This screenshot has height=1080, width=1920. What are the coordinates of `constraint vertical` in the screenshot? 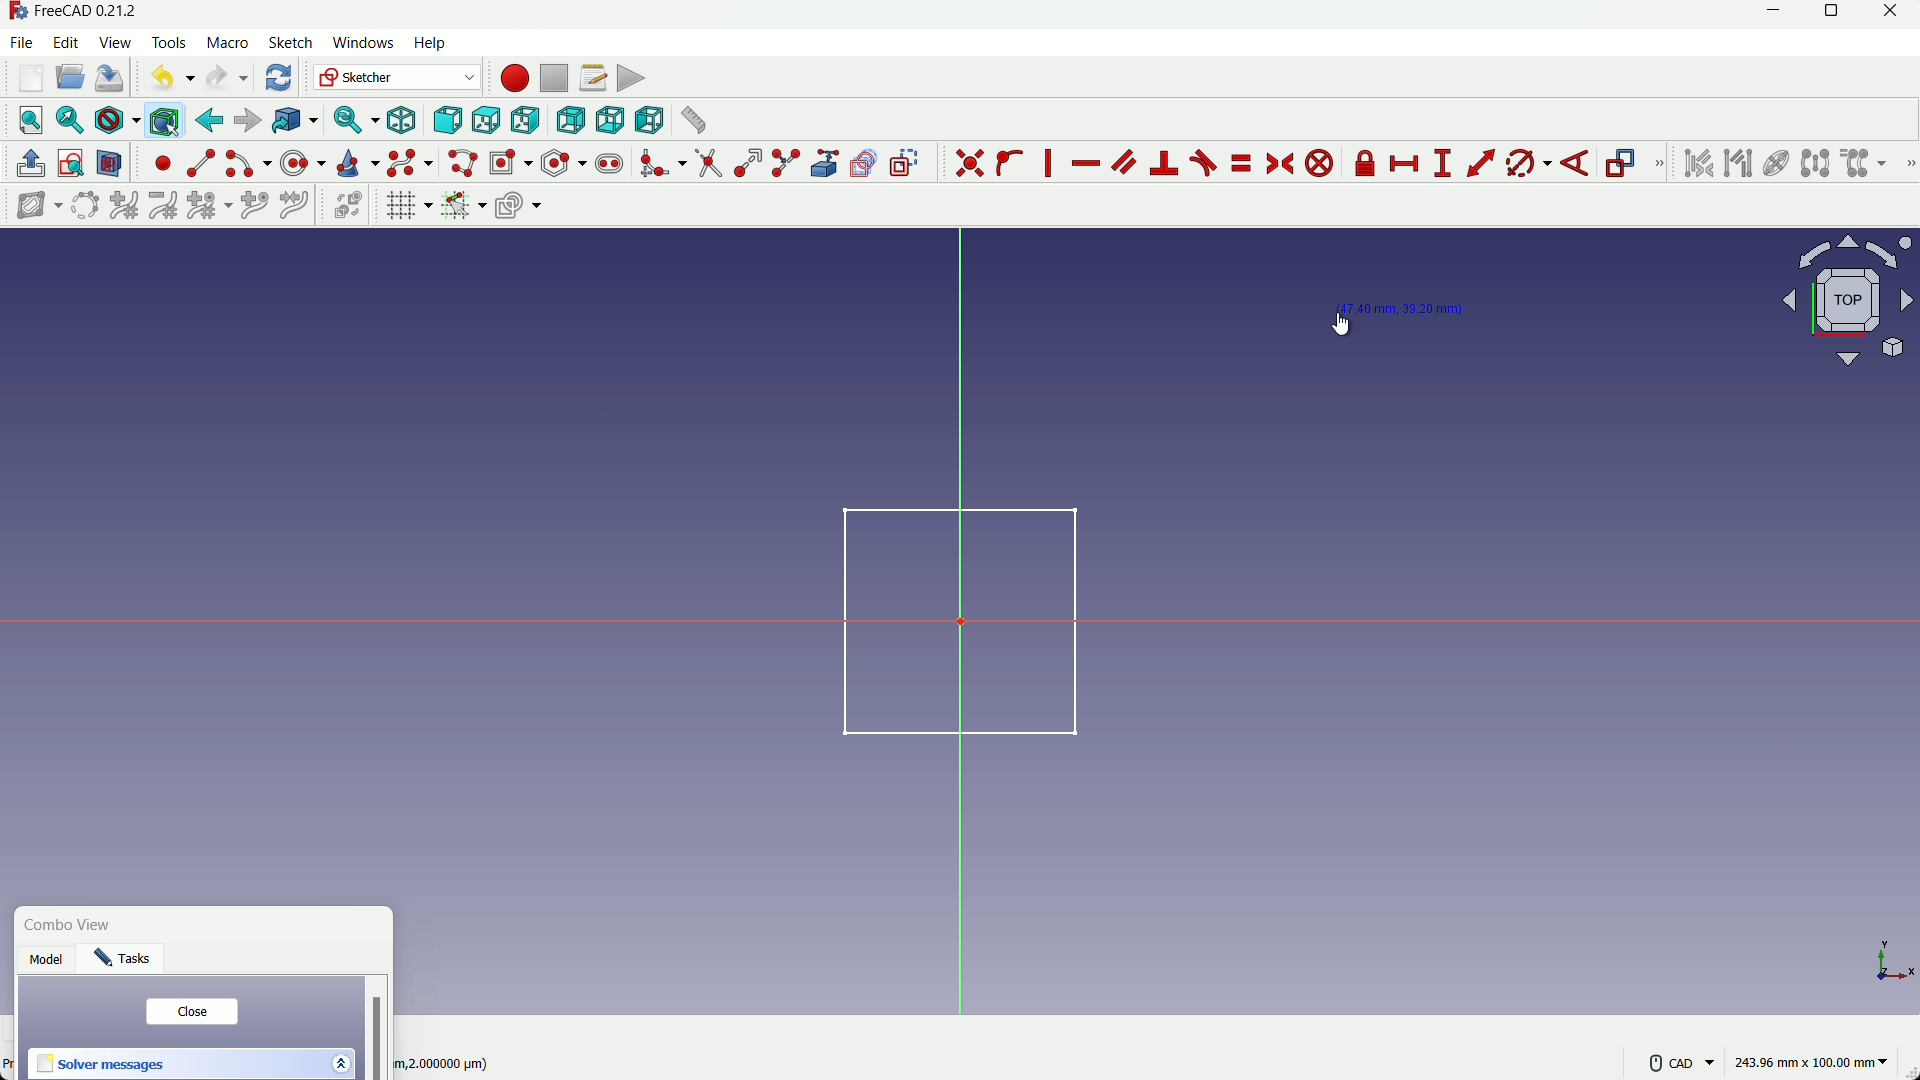 It's located at (1052, 163).